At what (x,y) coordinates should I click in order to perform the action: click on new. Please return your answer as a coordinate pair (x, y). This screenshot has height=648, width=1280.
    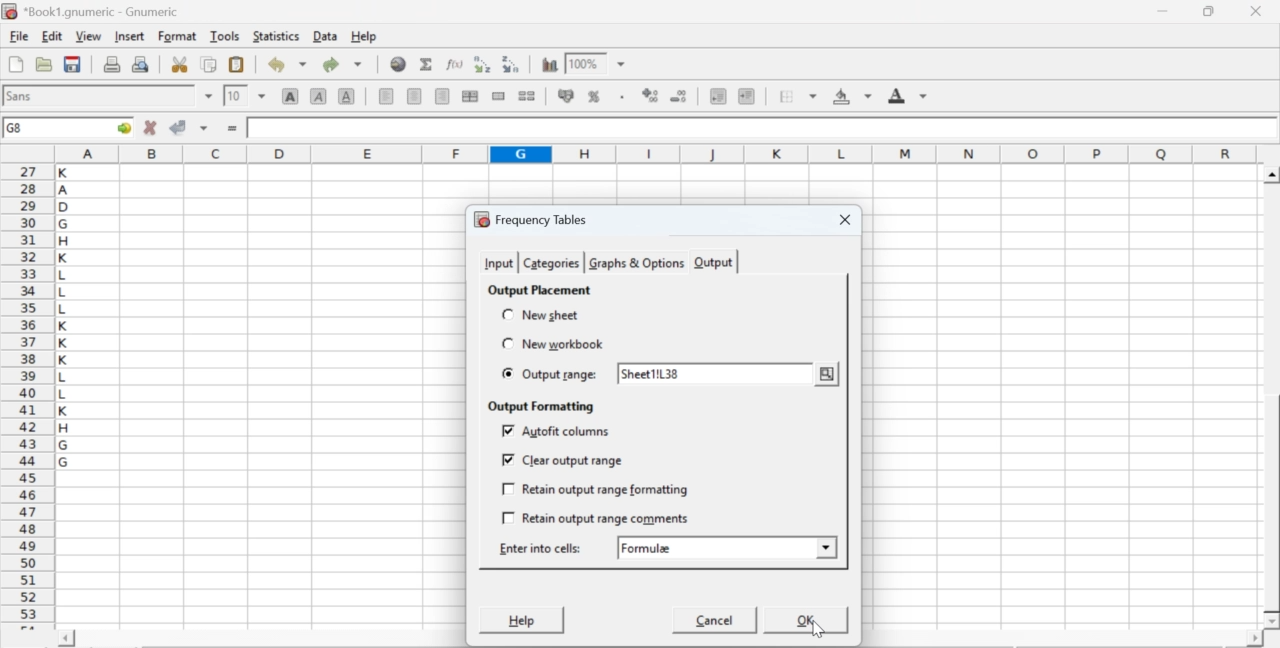
    Looking at the image, I should click on (15, 64).